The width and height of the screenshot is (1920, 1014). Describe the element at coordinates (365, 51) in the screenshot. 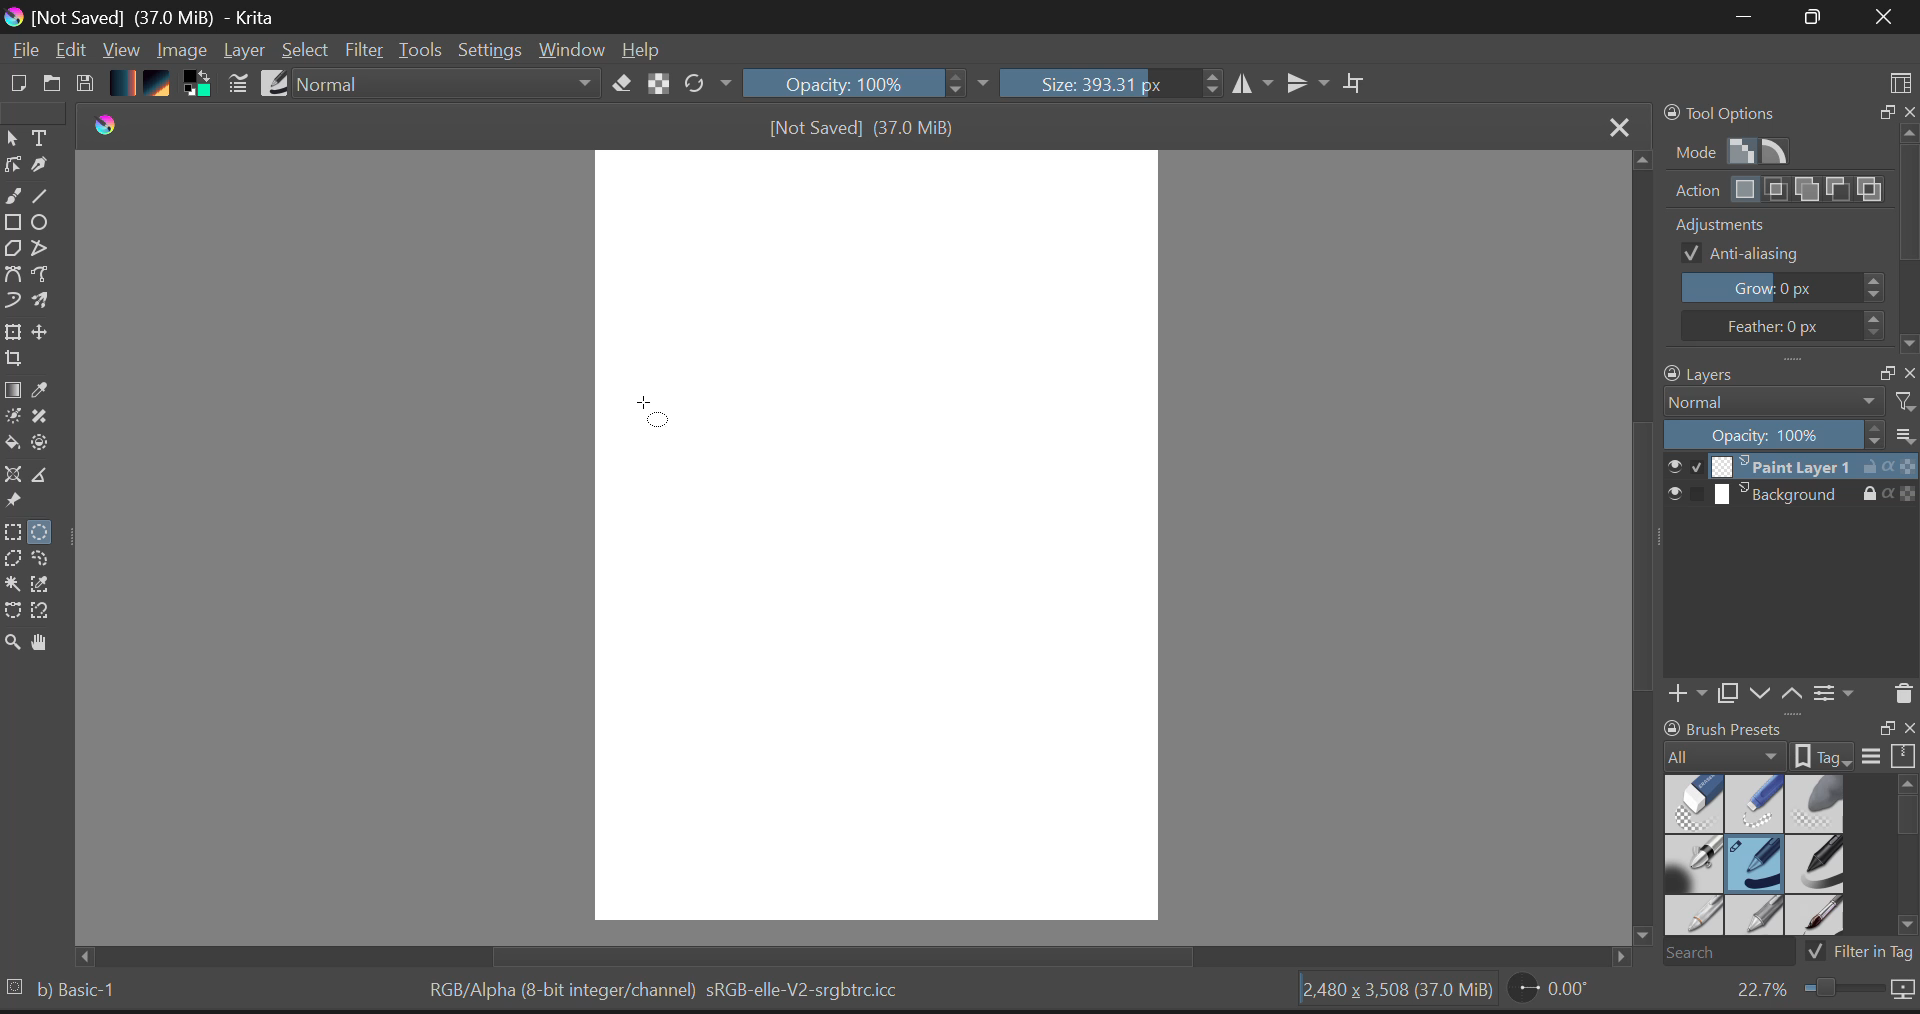

I see `Filter` at that location.